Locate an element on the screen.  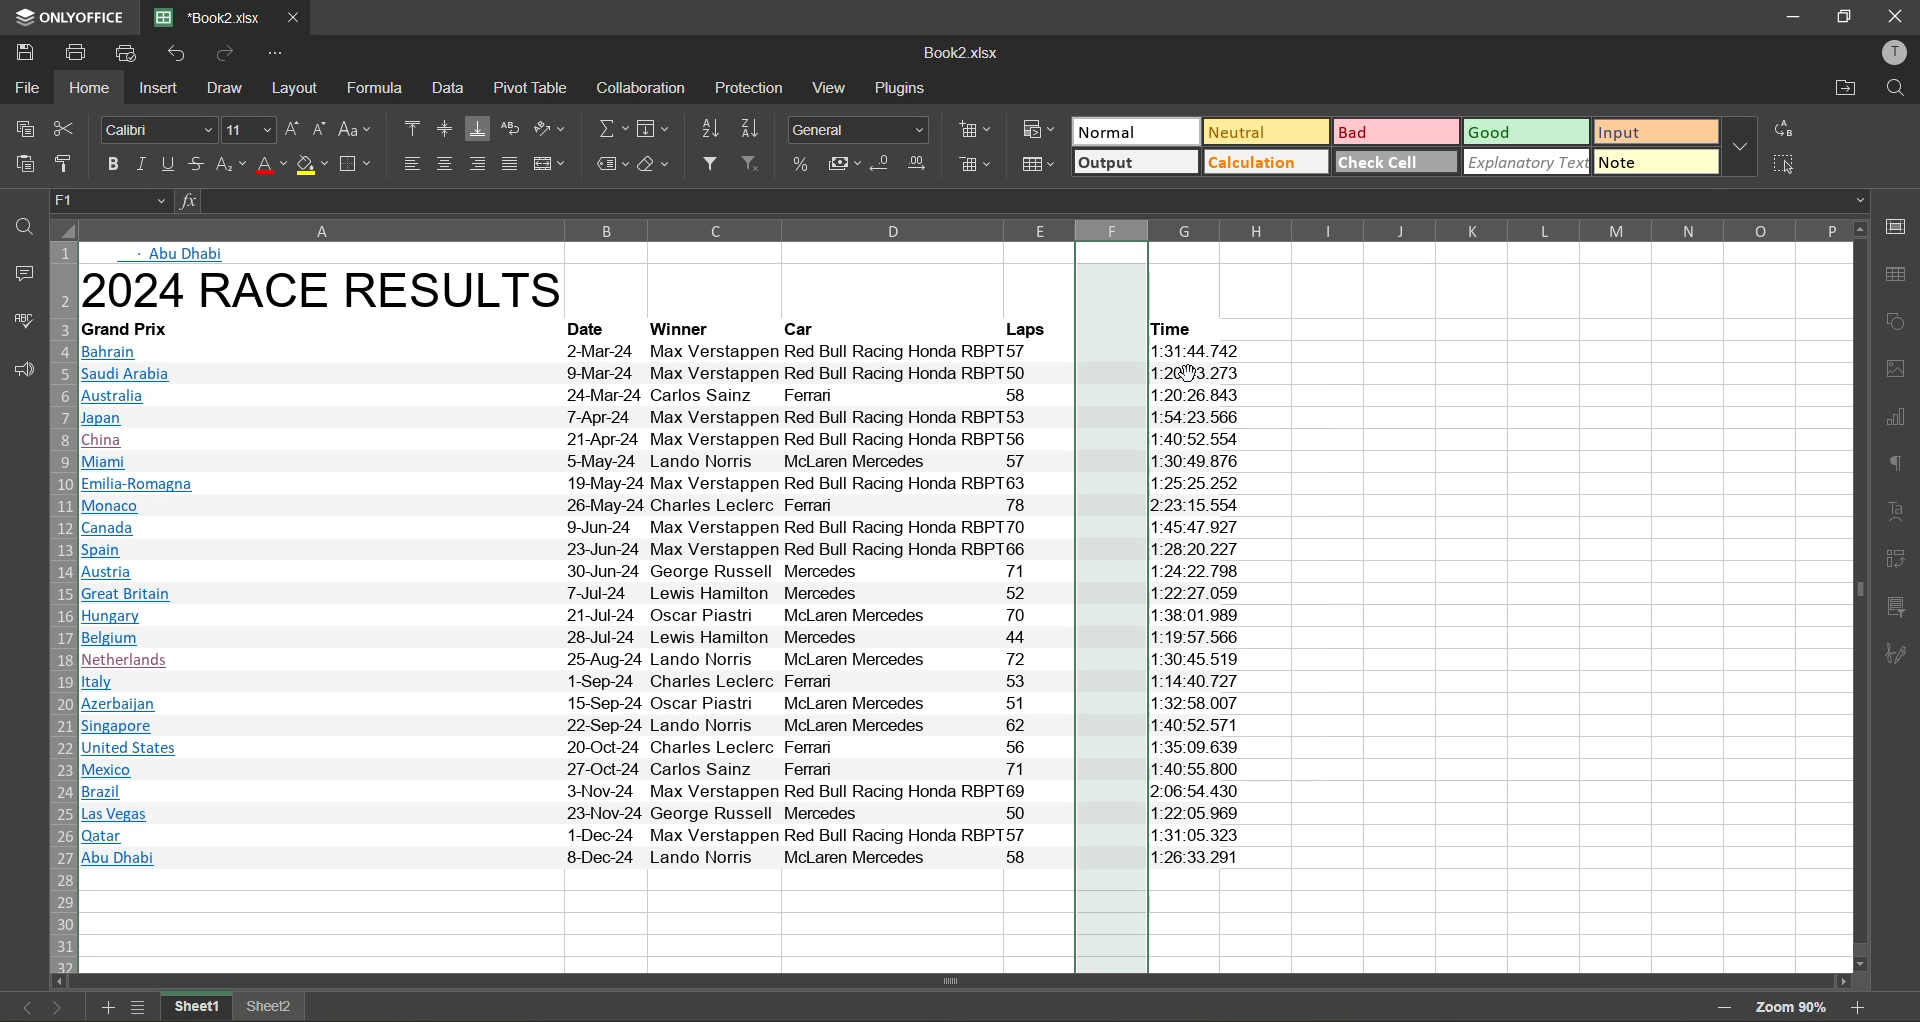
Qatar 1-Dec-24 Max Verstappen Red Bull Racing Honda RBPTS57 1:31:05.323 is located at coordinates (559, 836).